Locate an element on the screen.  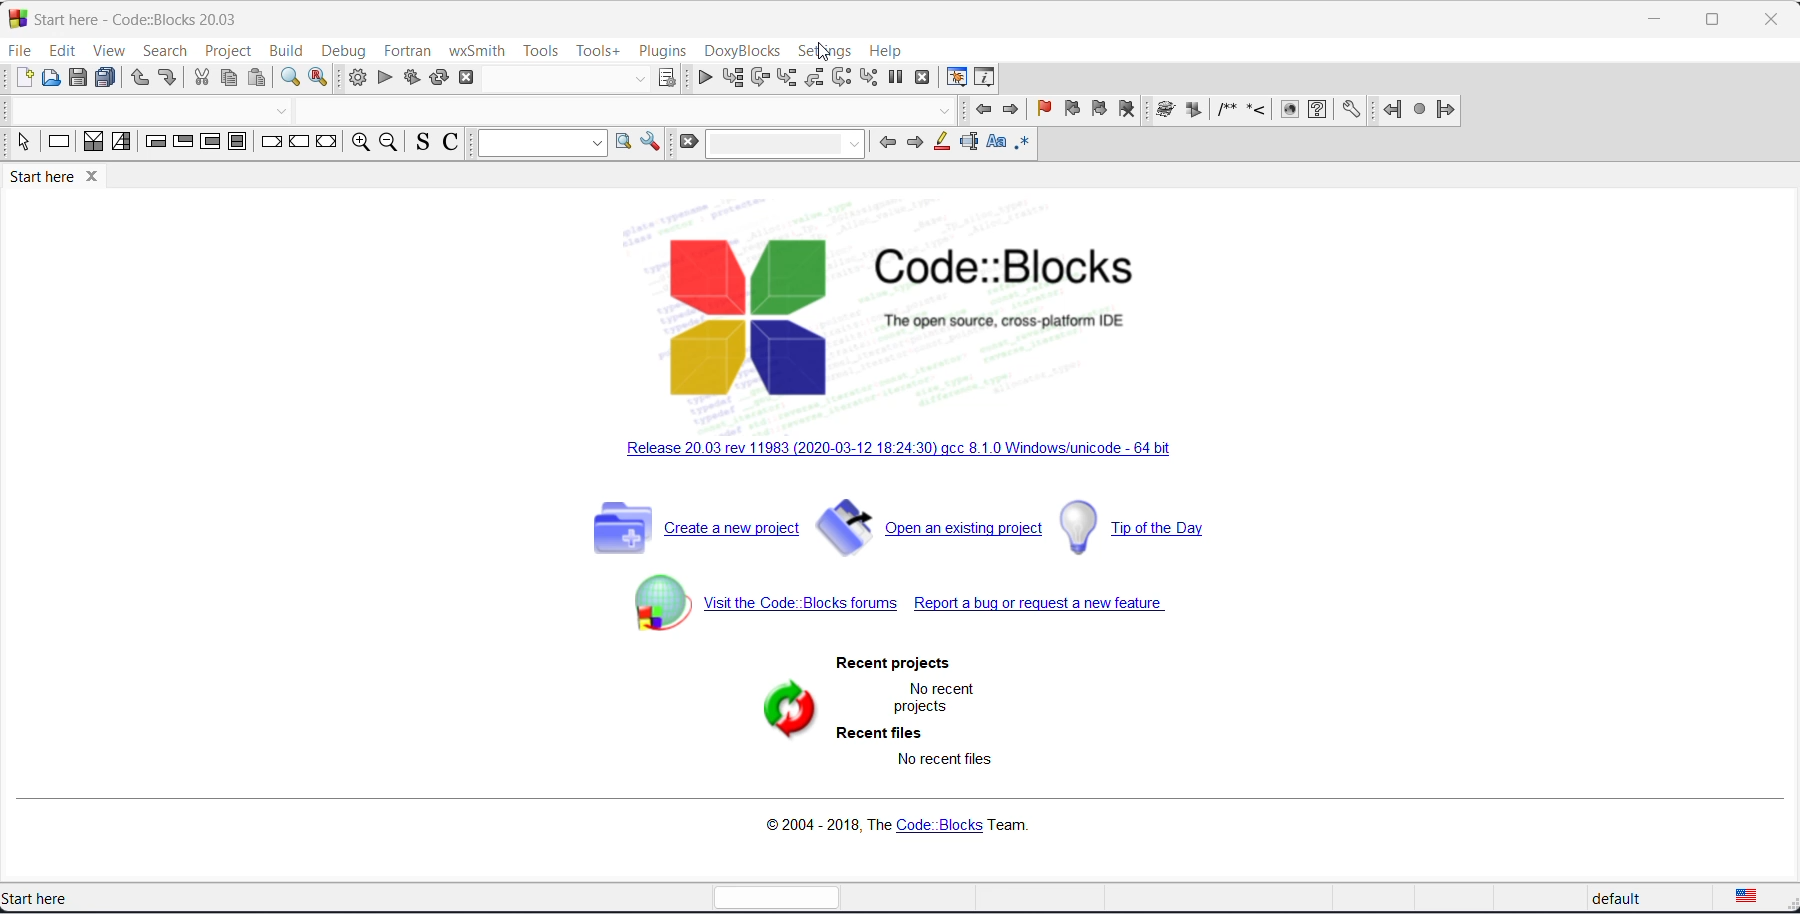
fortran is located at coordinates (410, 50).